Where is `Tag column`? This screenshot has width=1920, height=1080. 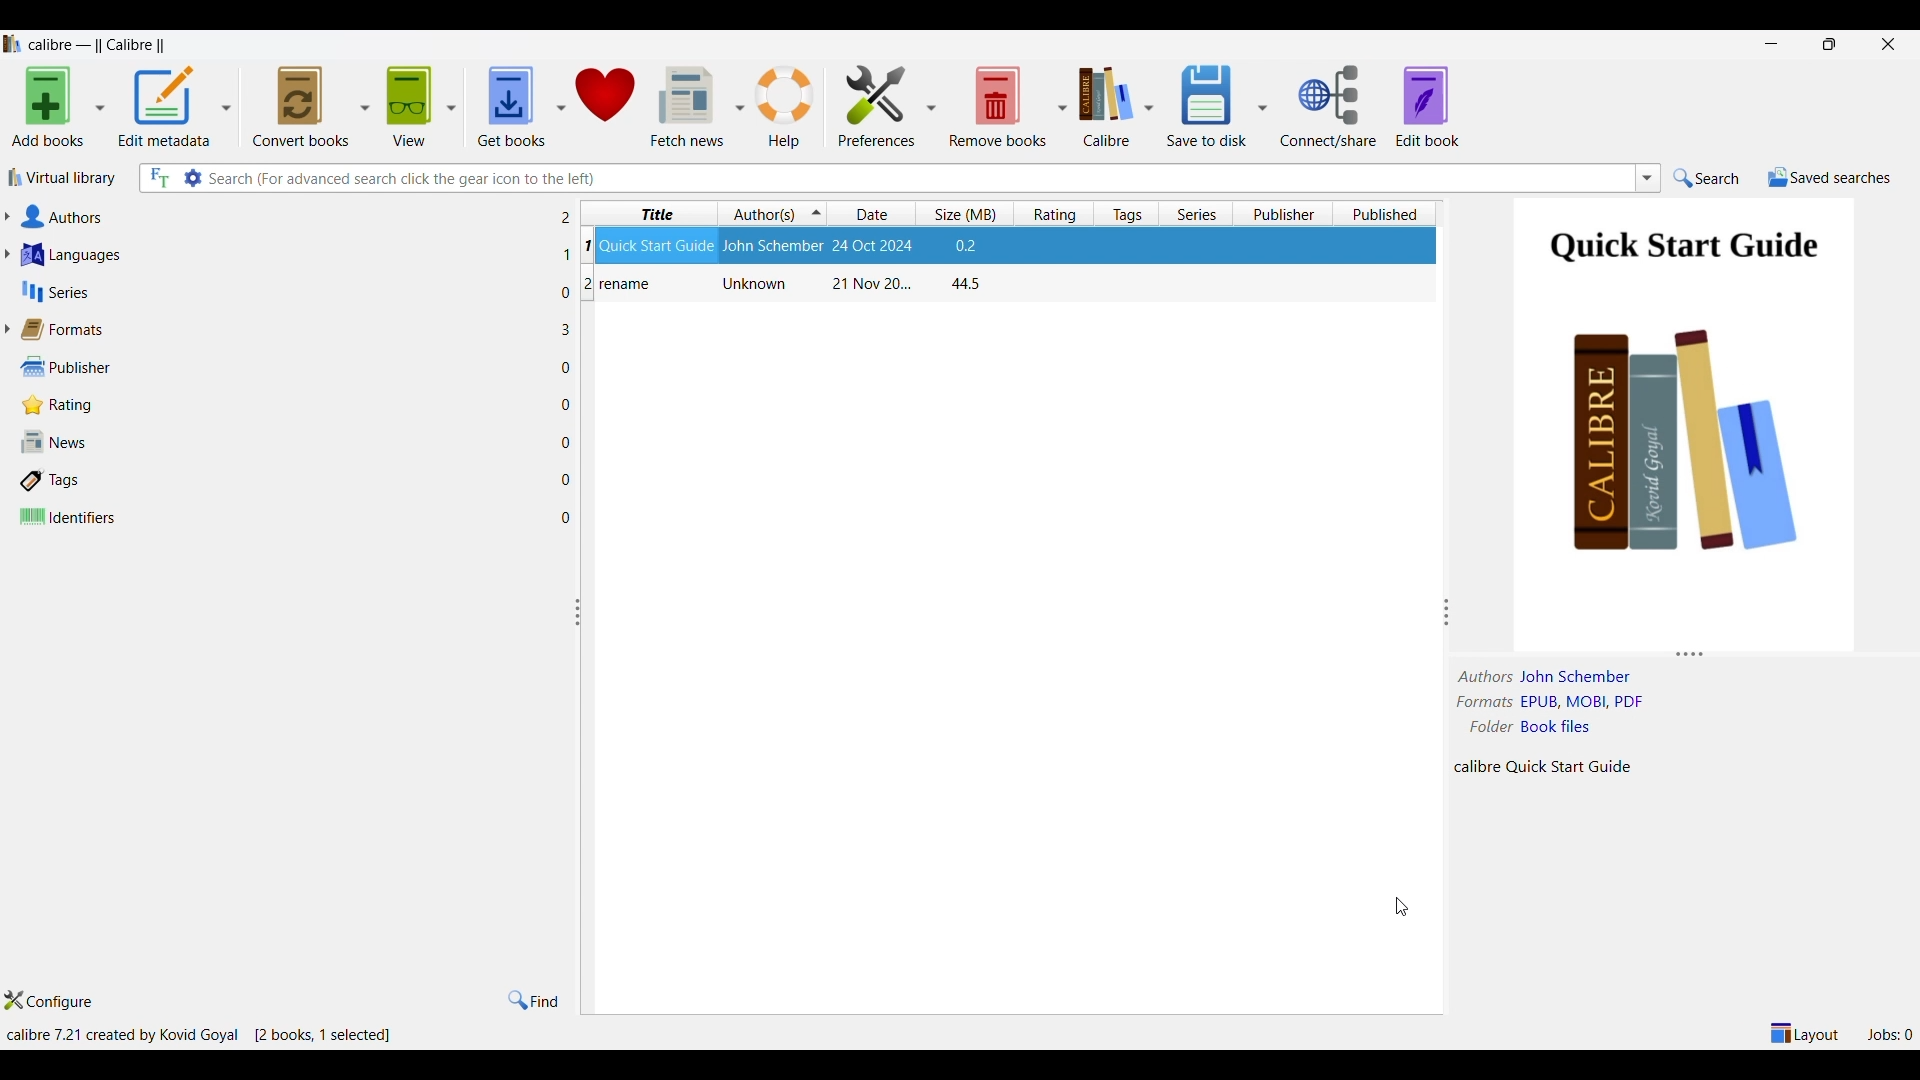
Tag column is located at coordinates (1124, 214).